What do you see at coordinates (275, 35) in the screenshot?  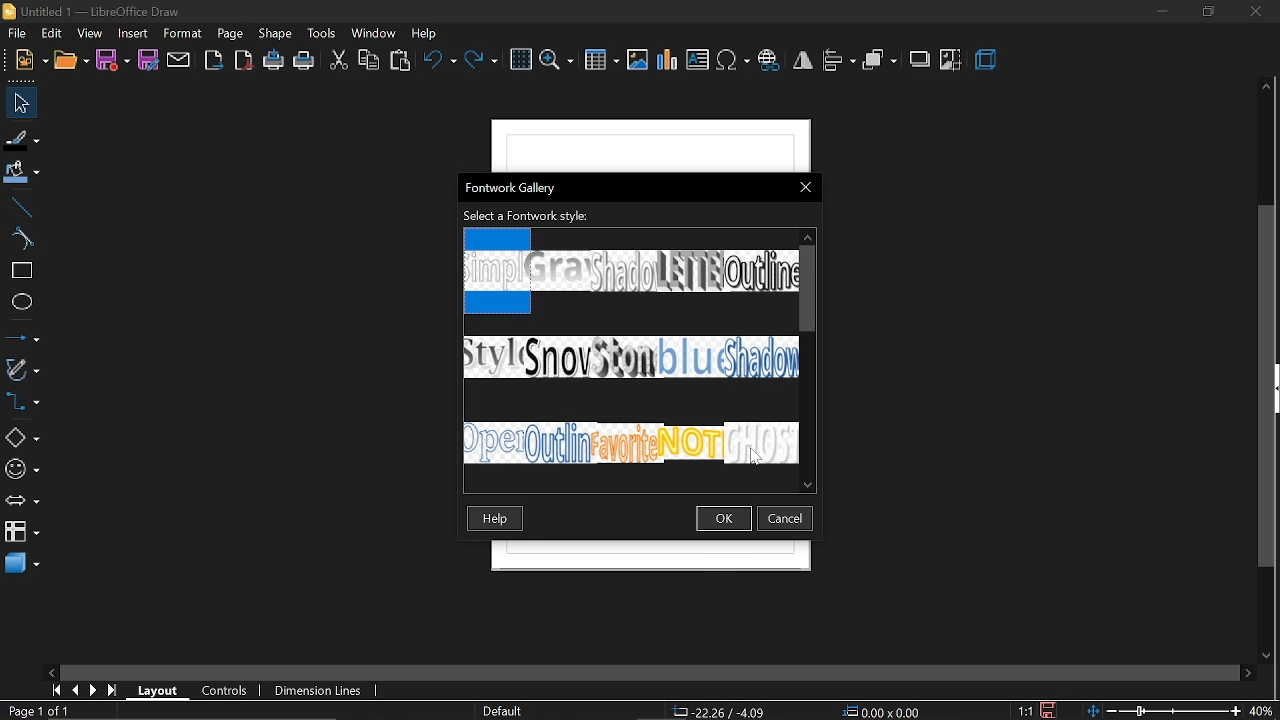 I see `shape` at bounding box center [275, 35].